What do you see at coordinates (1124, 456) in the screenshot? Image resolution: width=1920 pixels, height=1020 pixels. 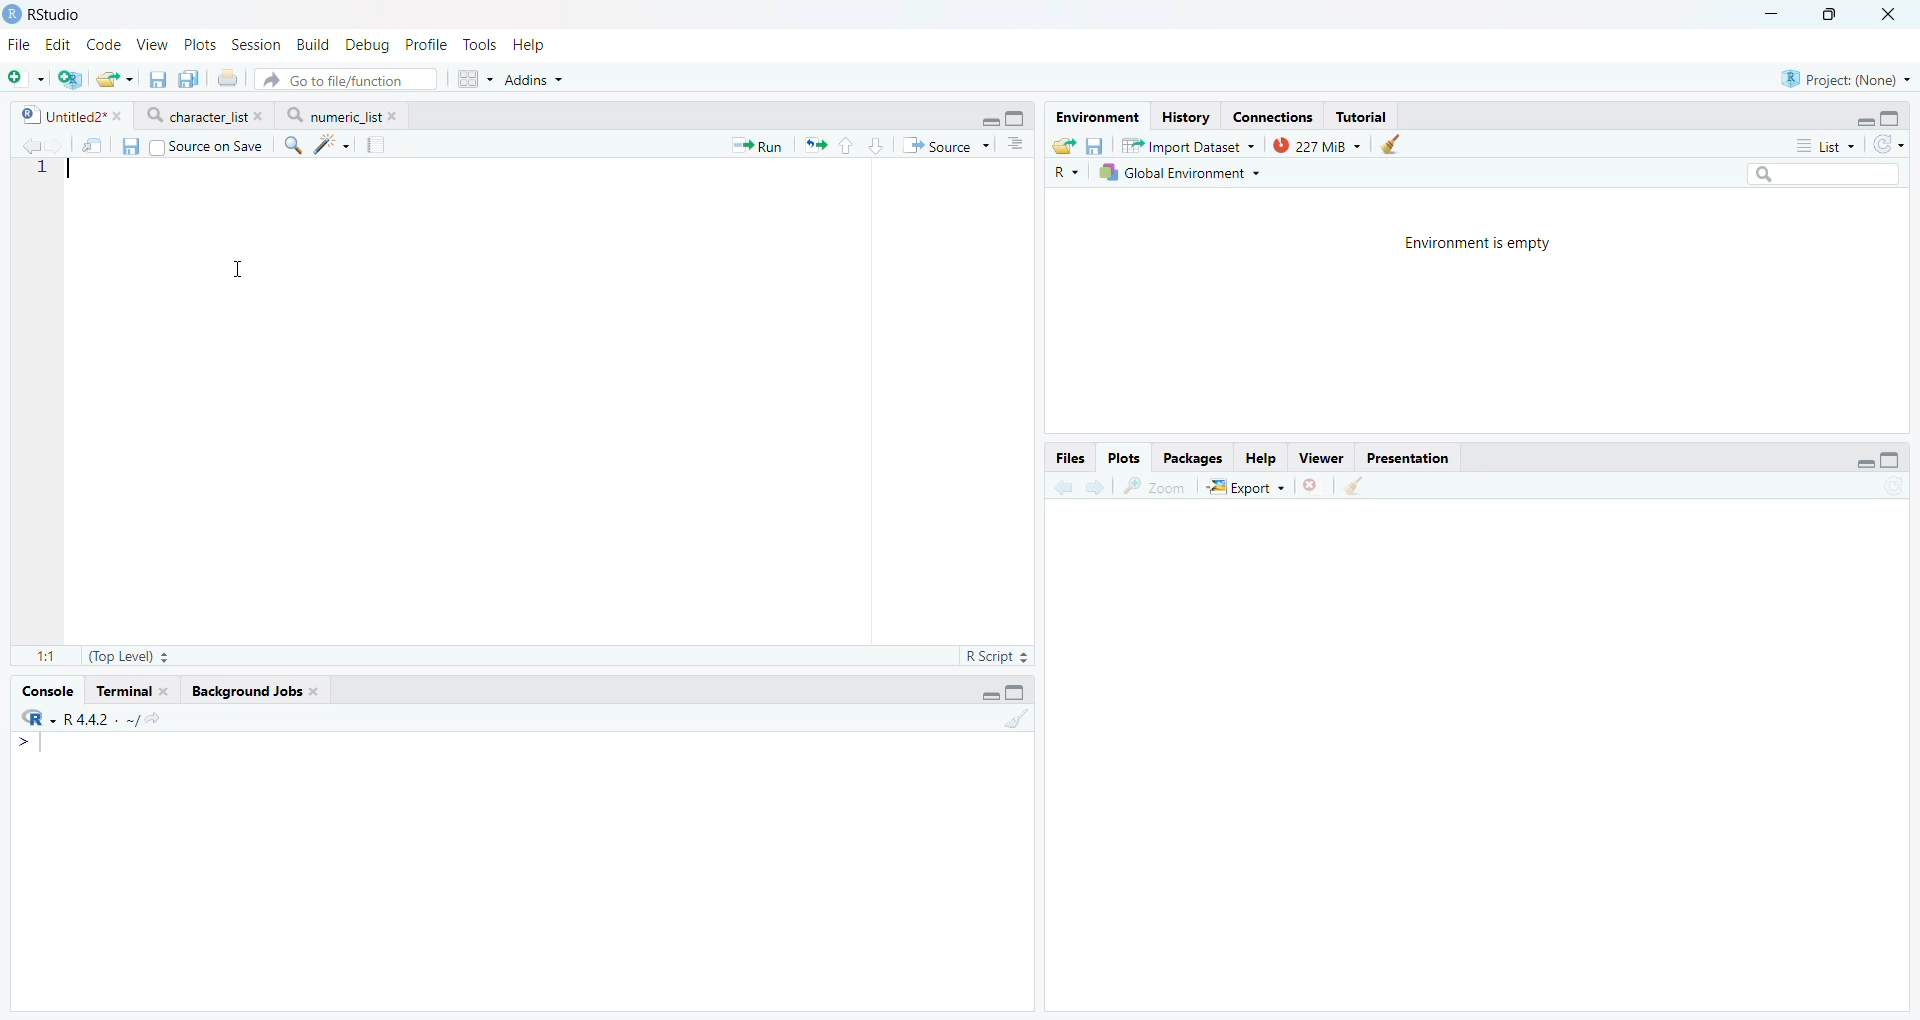 I see `Plots` at bounding box center [1124, 456].